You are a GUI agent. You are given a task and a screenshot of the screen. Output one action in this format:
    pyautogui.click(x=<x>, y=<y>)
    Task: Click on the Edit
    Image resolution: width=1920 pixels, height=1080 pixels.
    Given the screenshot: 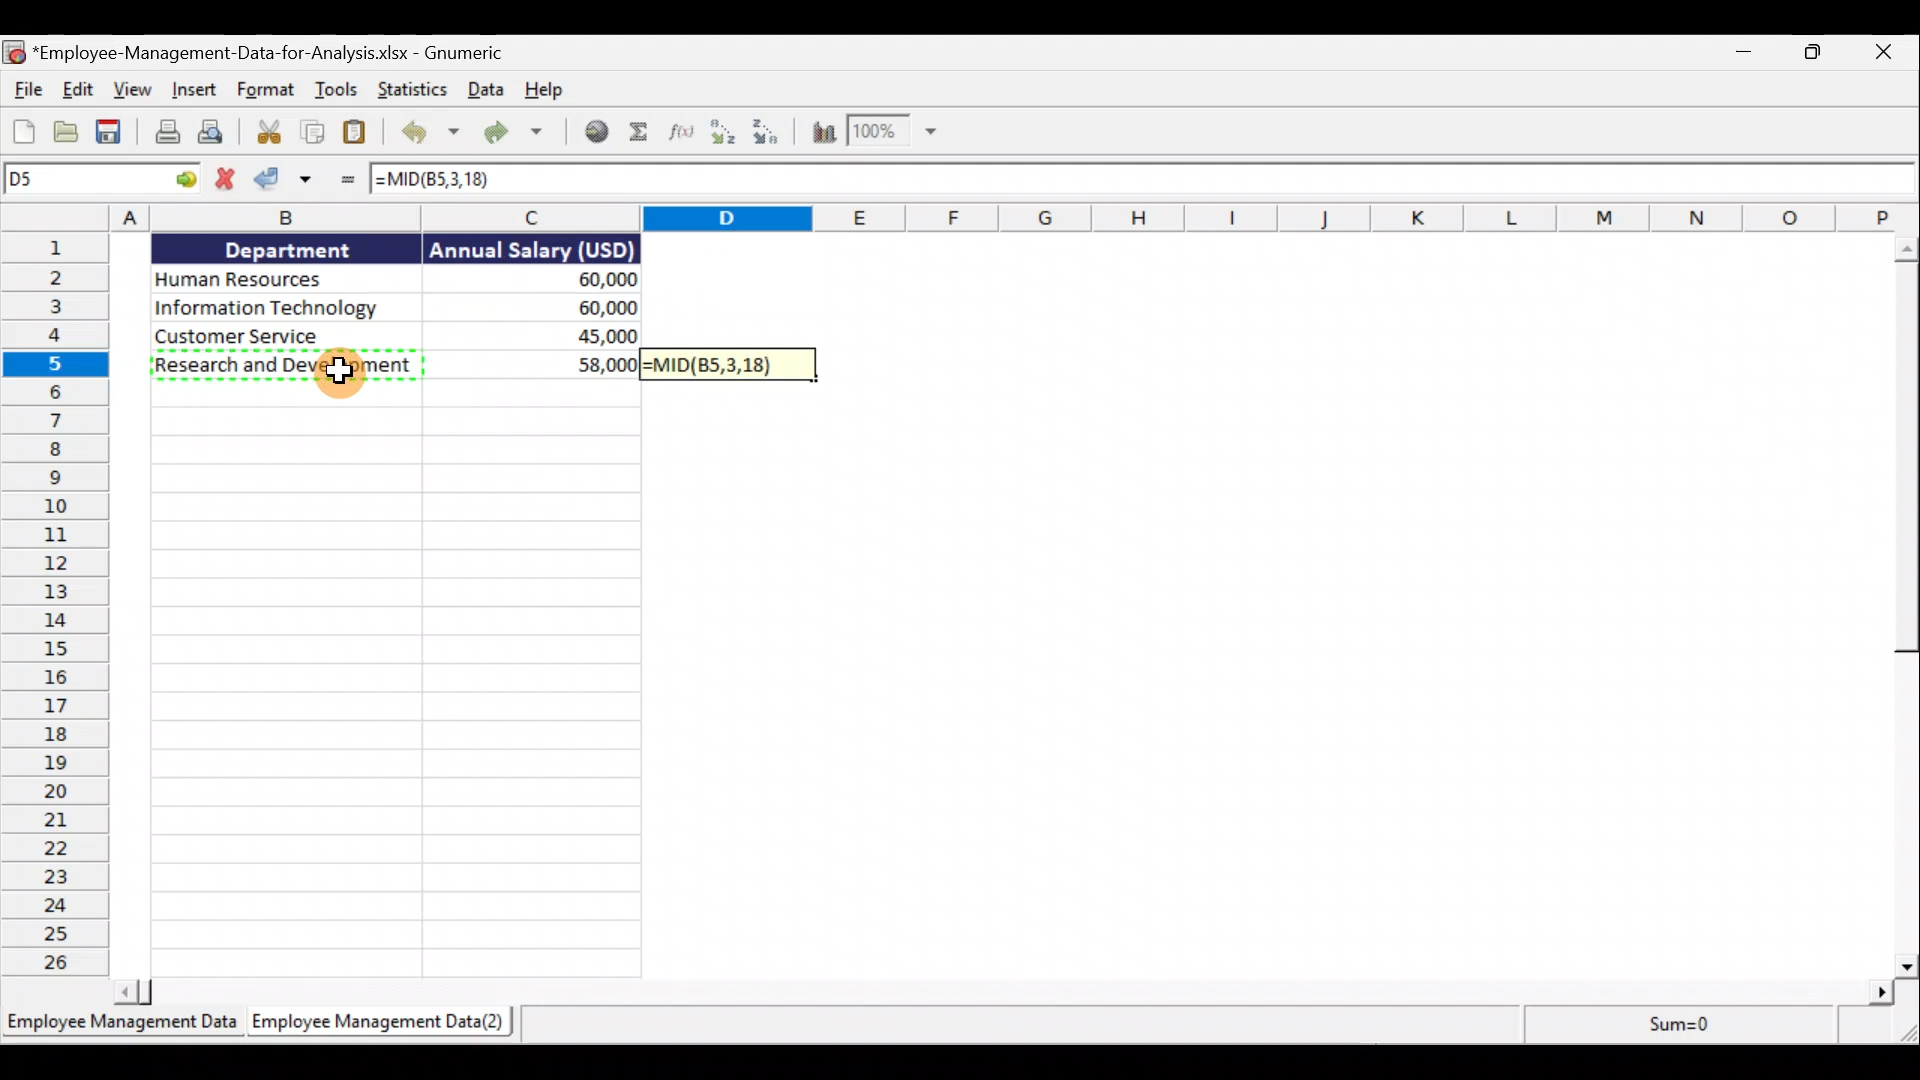 What is the action you would take?
    pyautogui.click(x=80, y=92)
    